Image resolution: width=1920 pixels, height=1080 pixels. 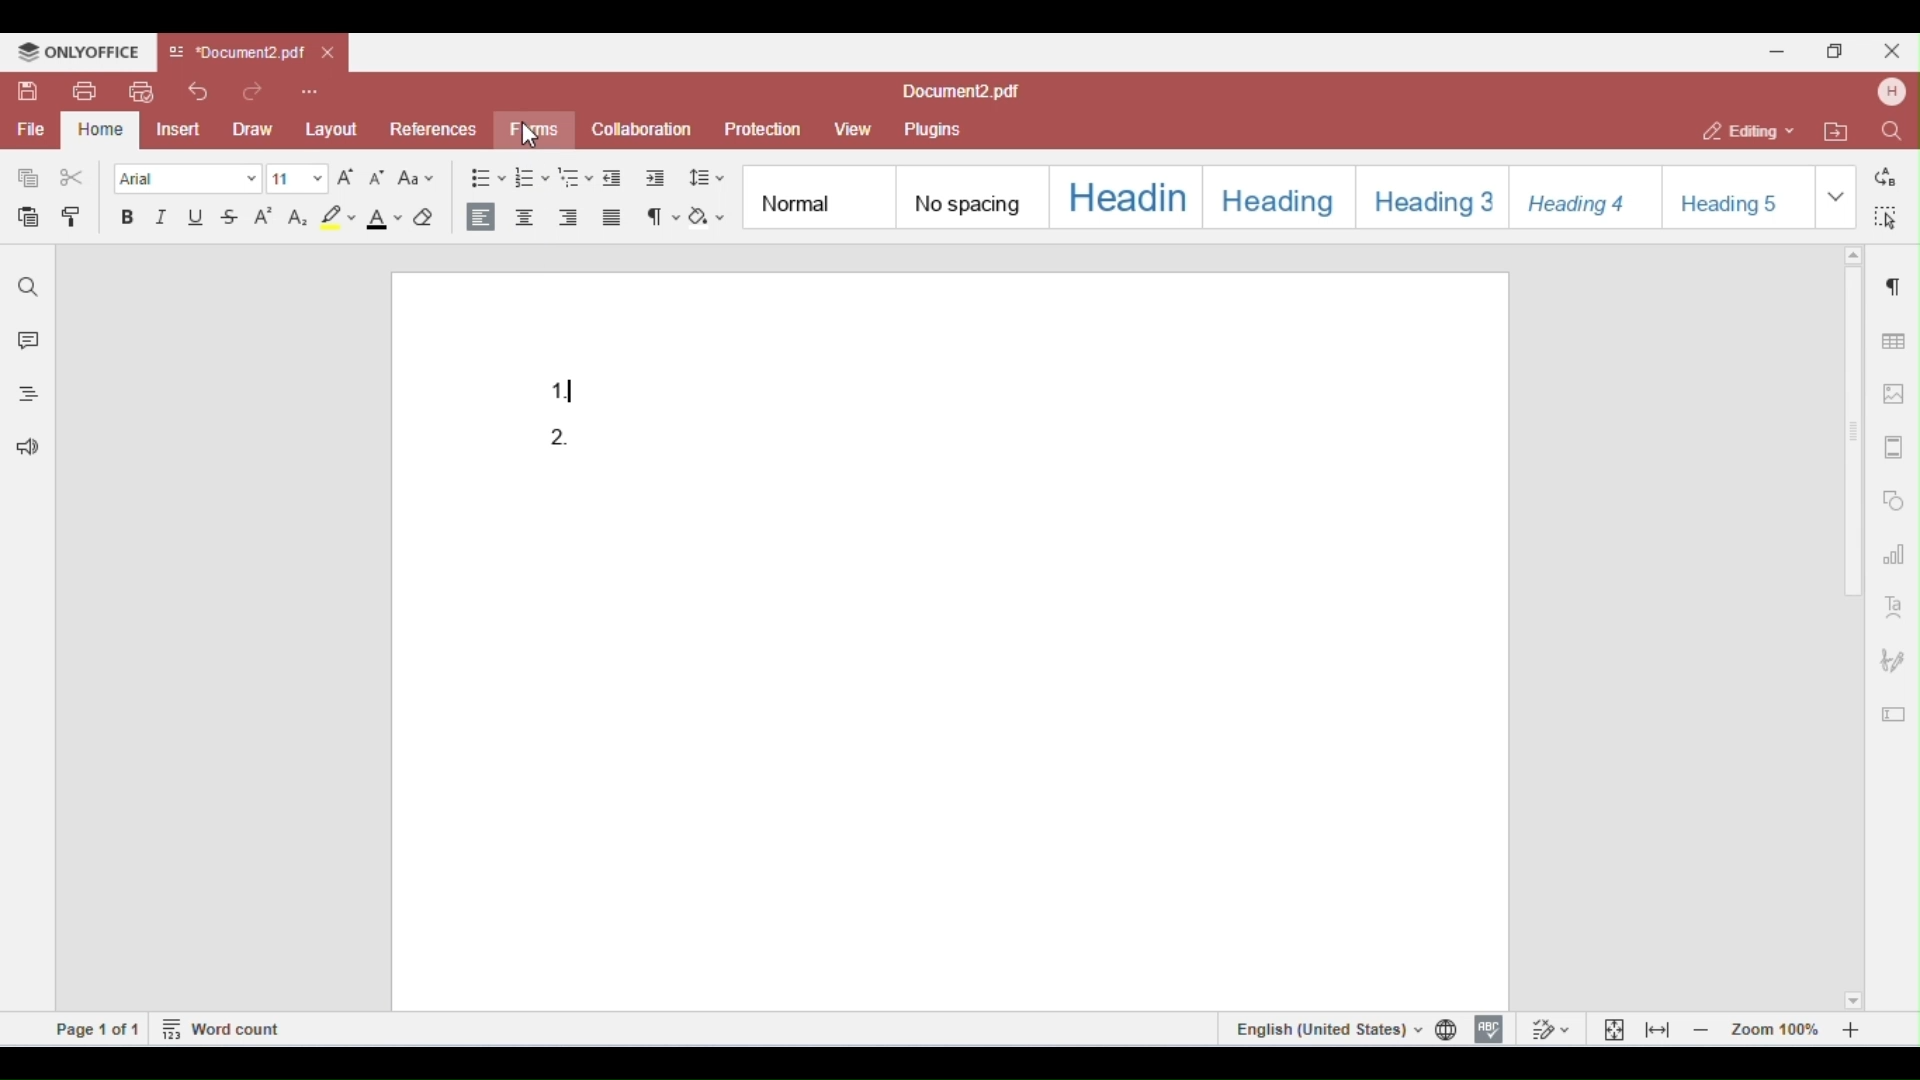 I want to click on find, so click(x=1890, y=130).